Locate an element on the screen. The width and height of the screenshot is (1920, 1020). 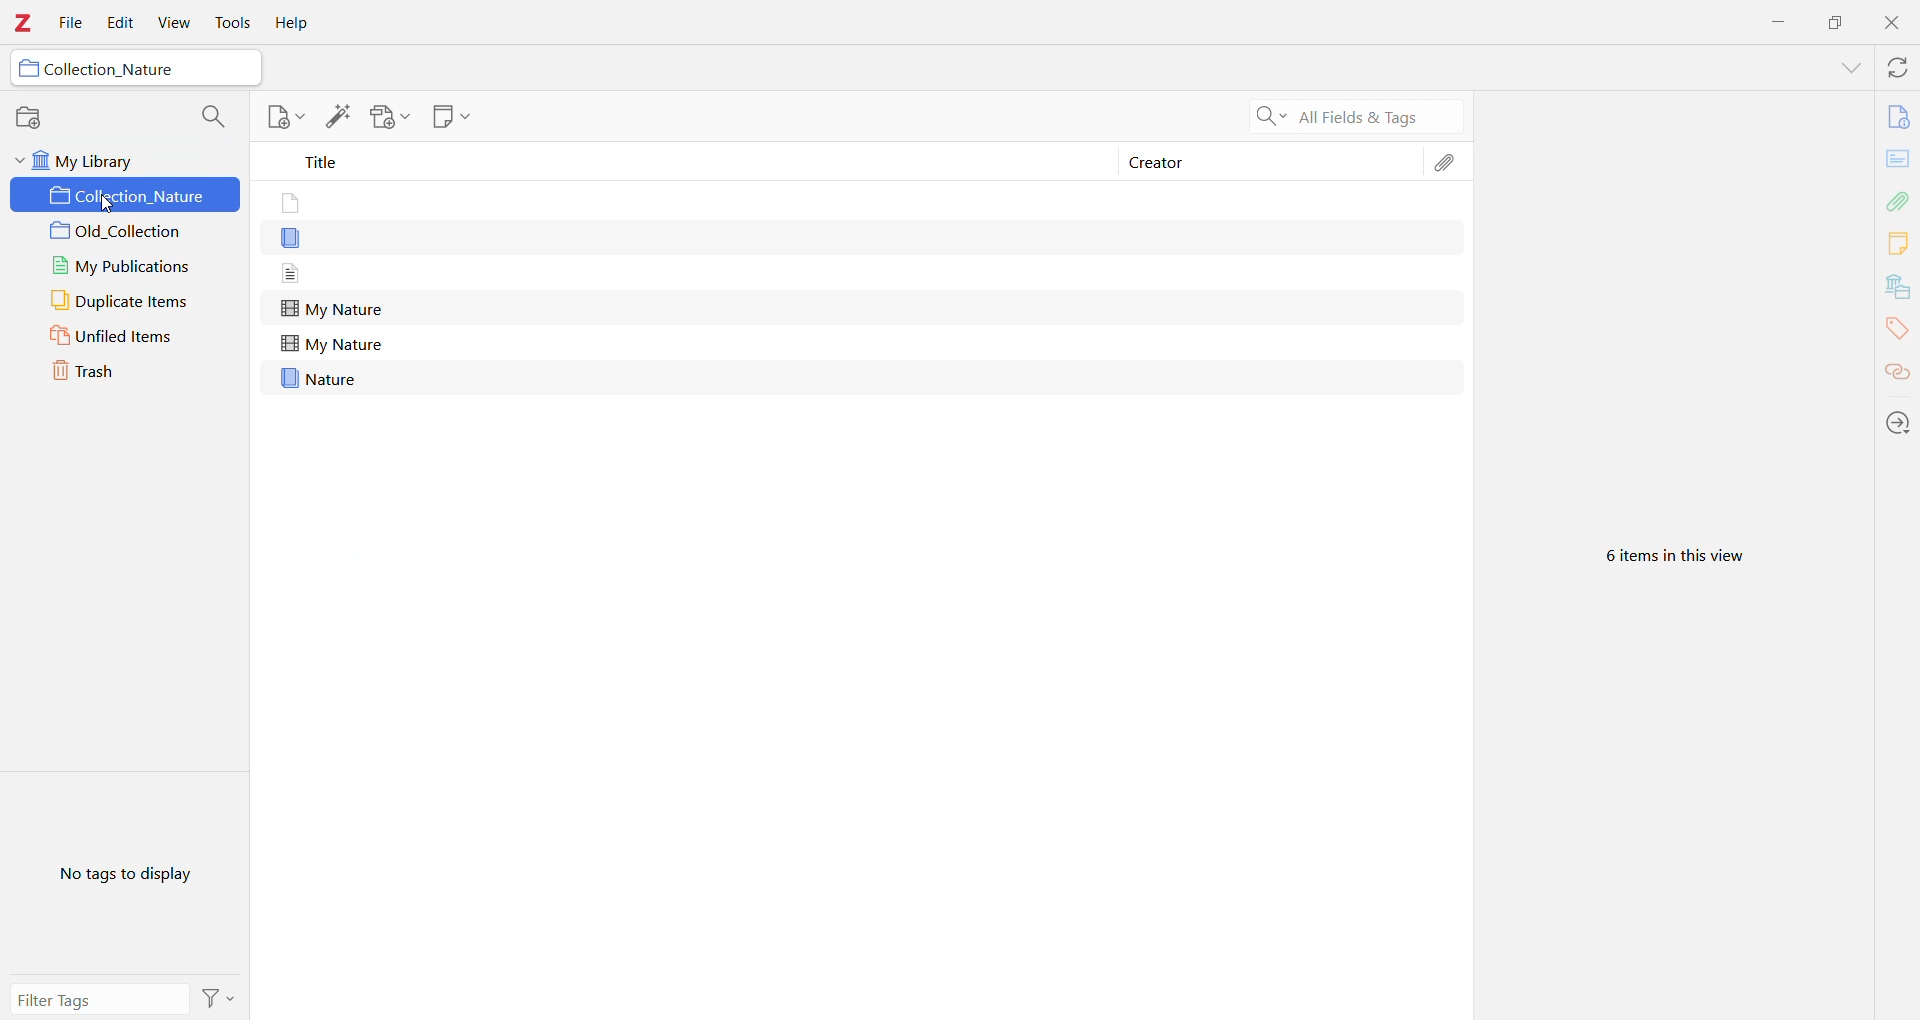
My Library is located at coordinates (125, 158).